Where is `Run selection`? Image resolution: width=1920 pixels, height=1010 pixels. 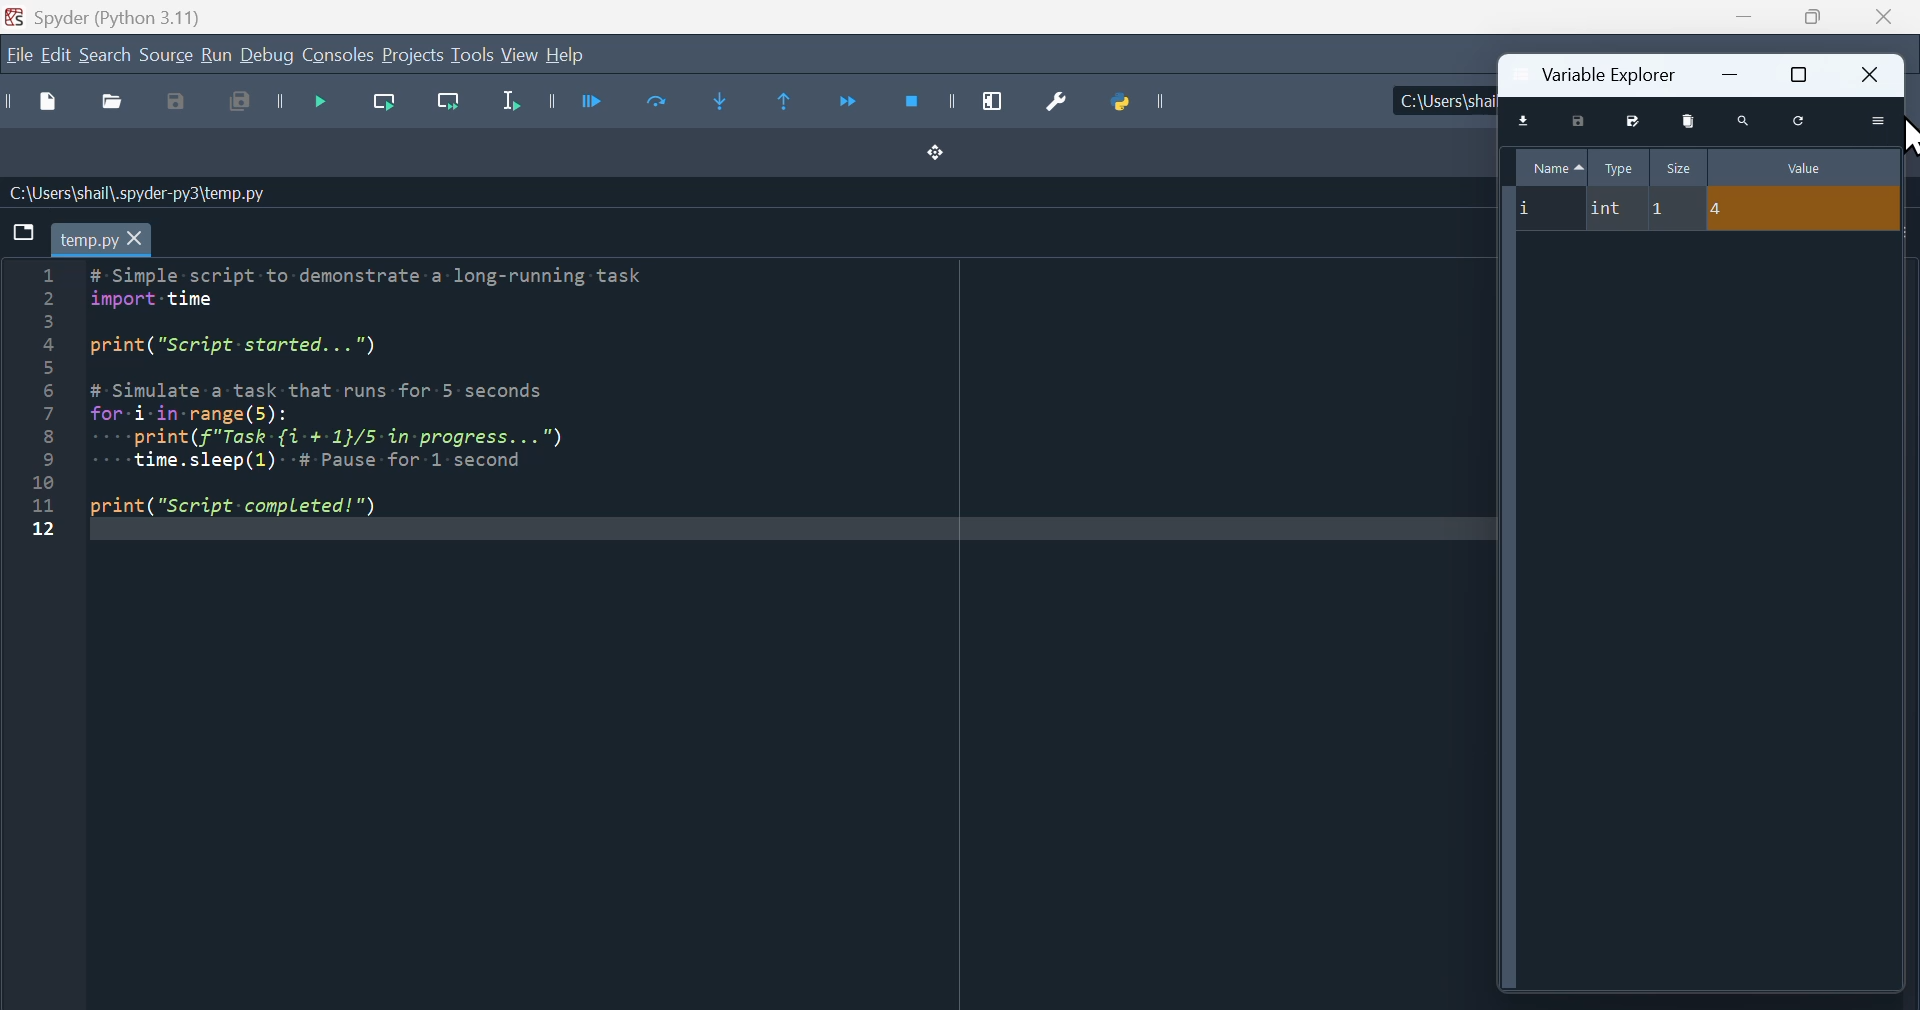
Run selection is located at coordinates (510, 107).